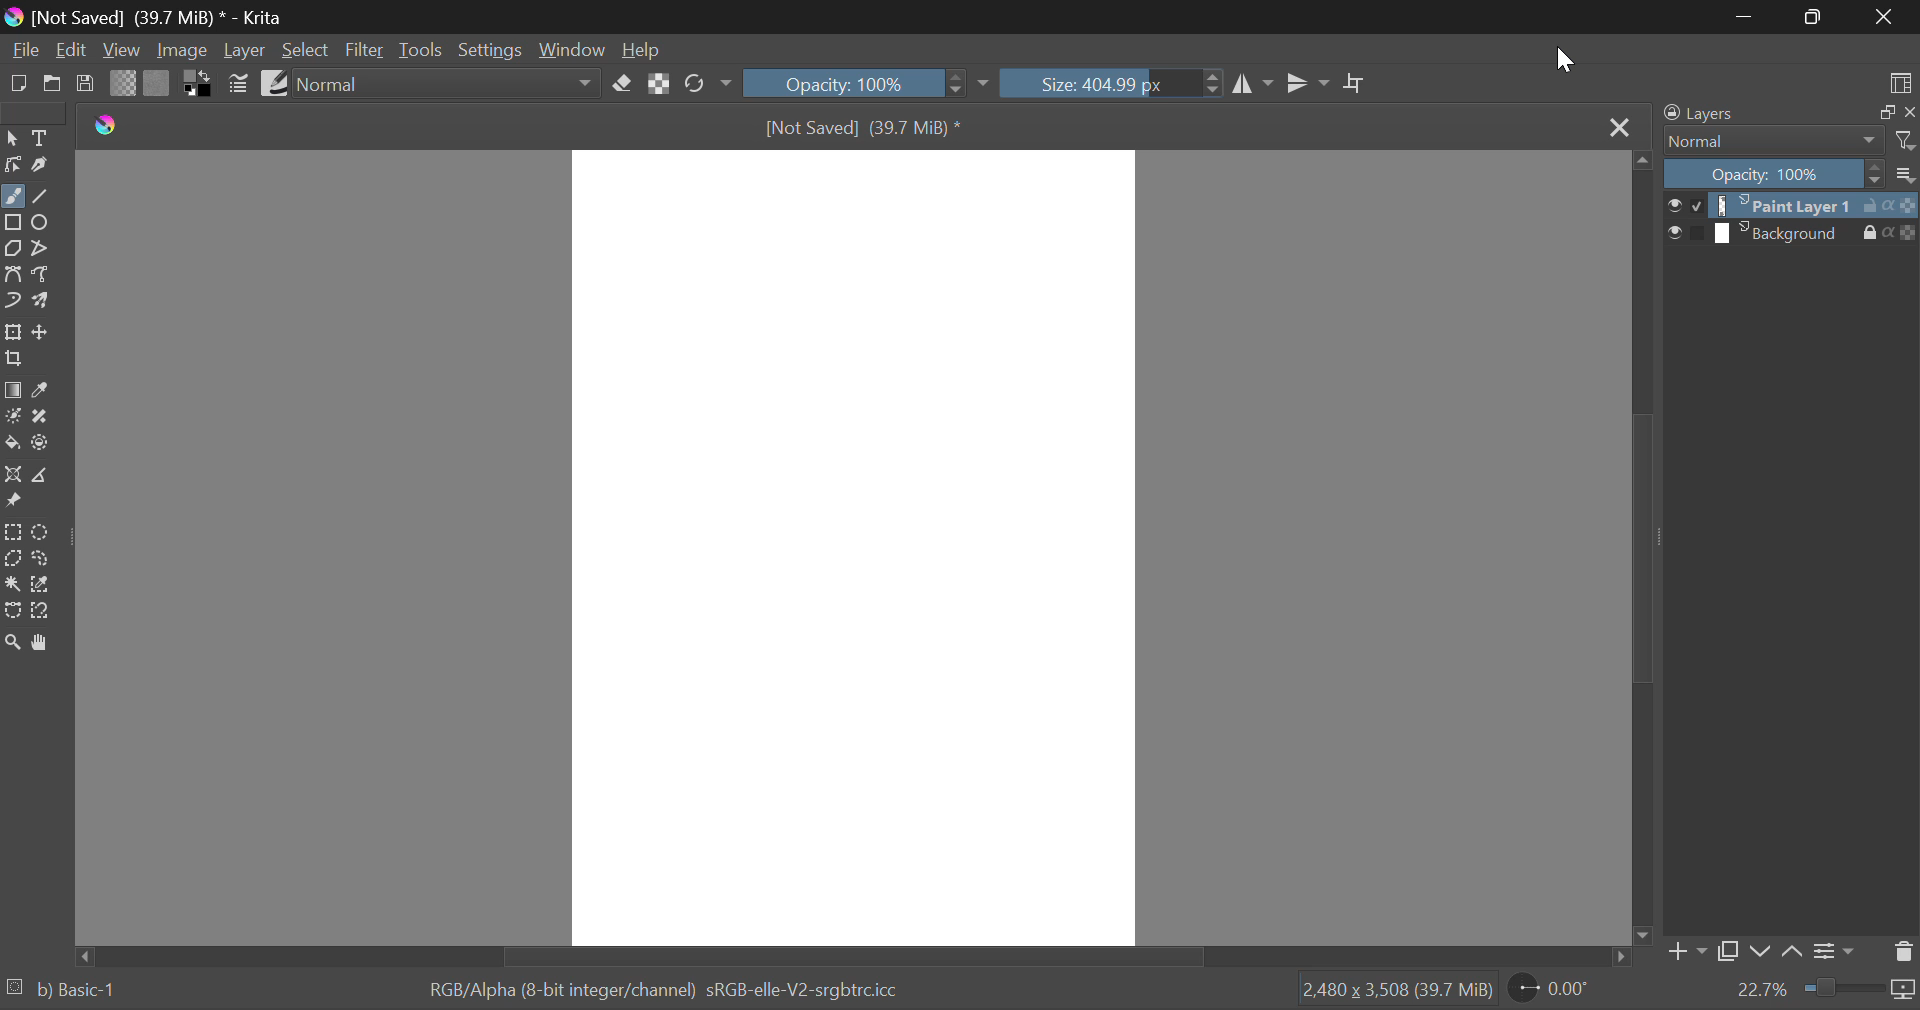 Image resolution: width=1920 pixels, height=1010 pixels. What do you see at coordinates (38, 164) in the screenshot?
I see `Calligraphic Line` at bounding box center [38, 164].